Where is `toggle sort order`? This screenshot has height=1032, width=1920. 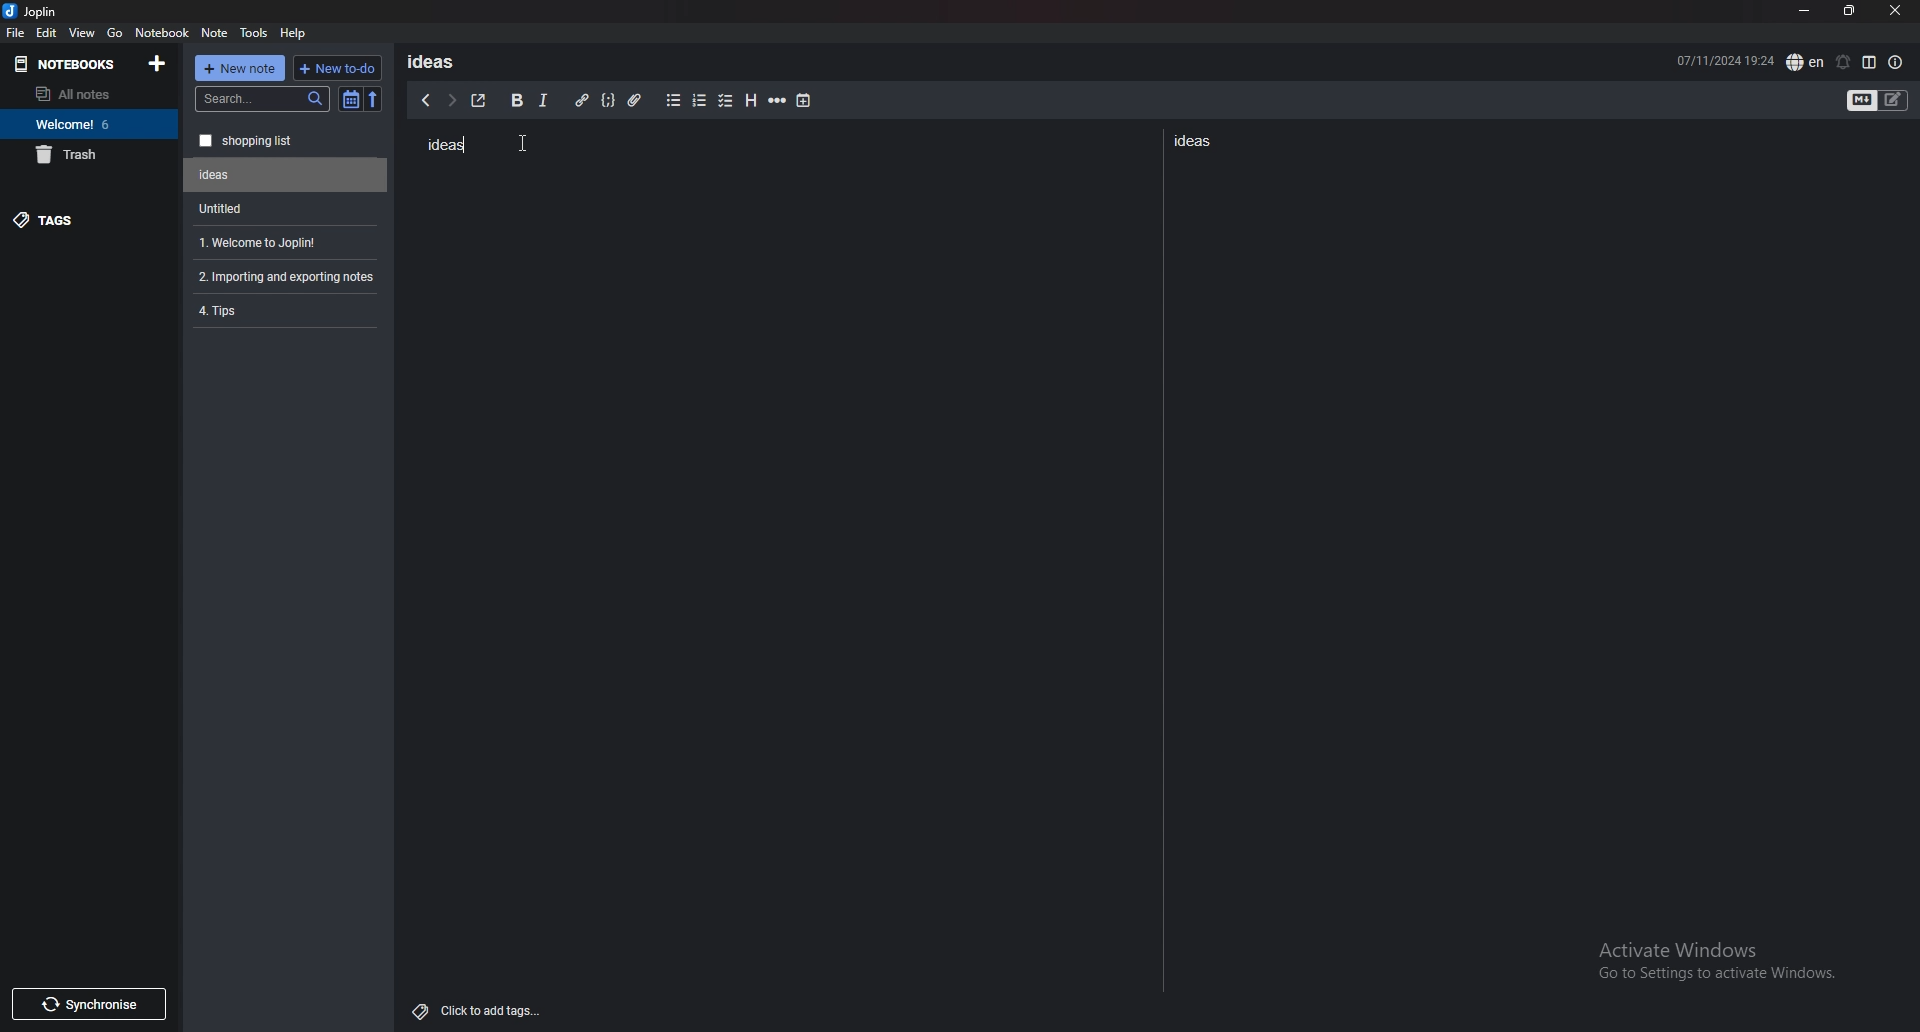 toggle sort order is located at coordinates (351, 101).